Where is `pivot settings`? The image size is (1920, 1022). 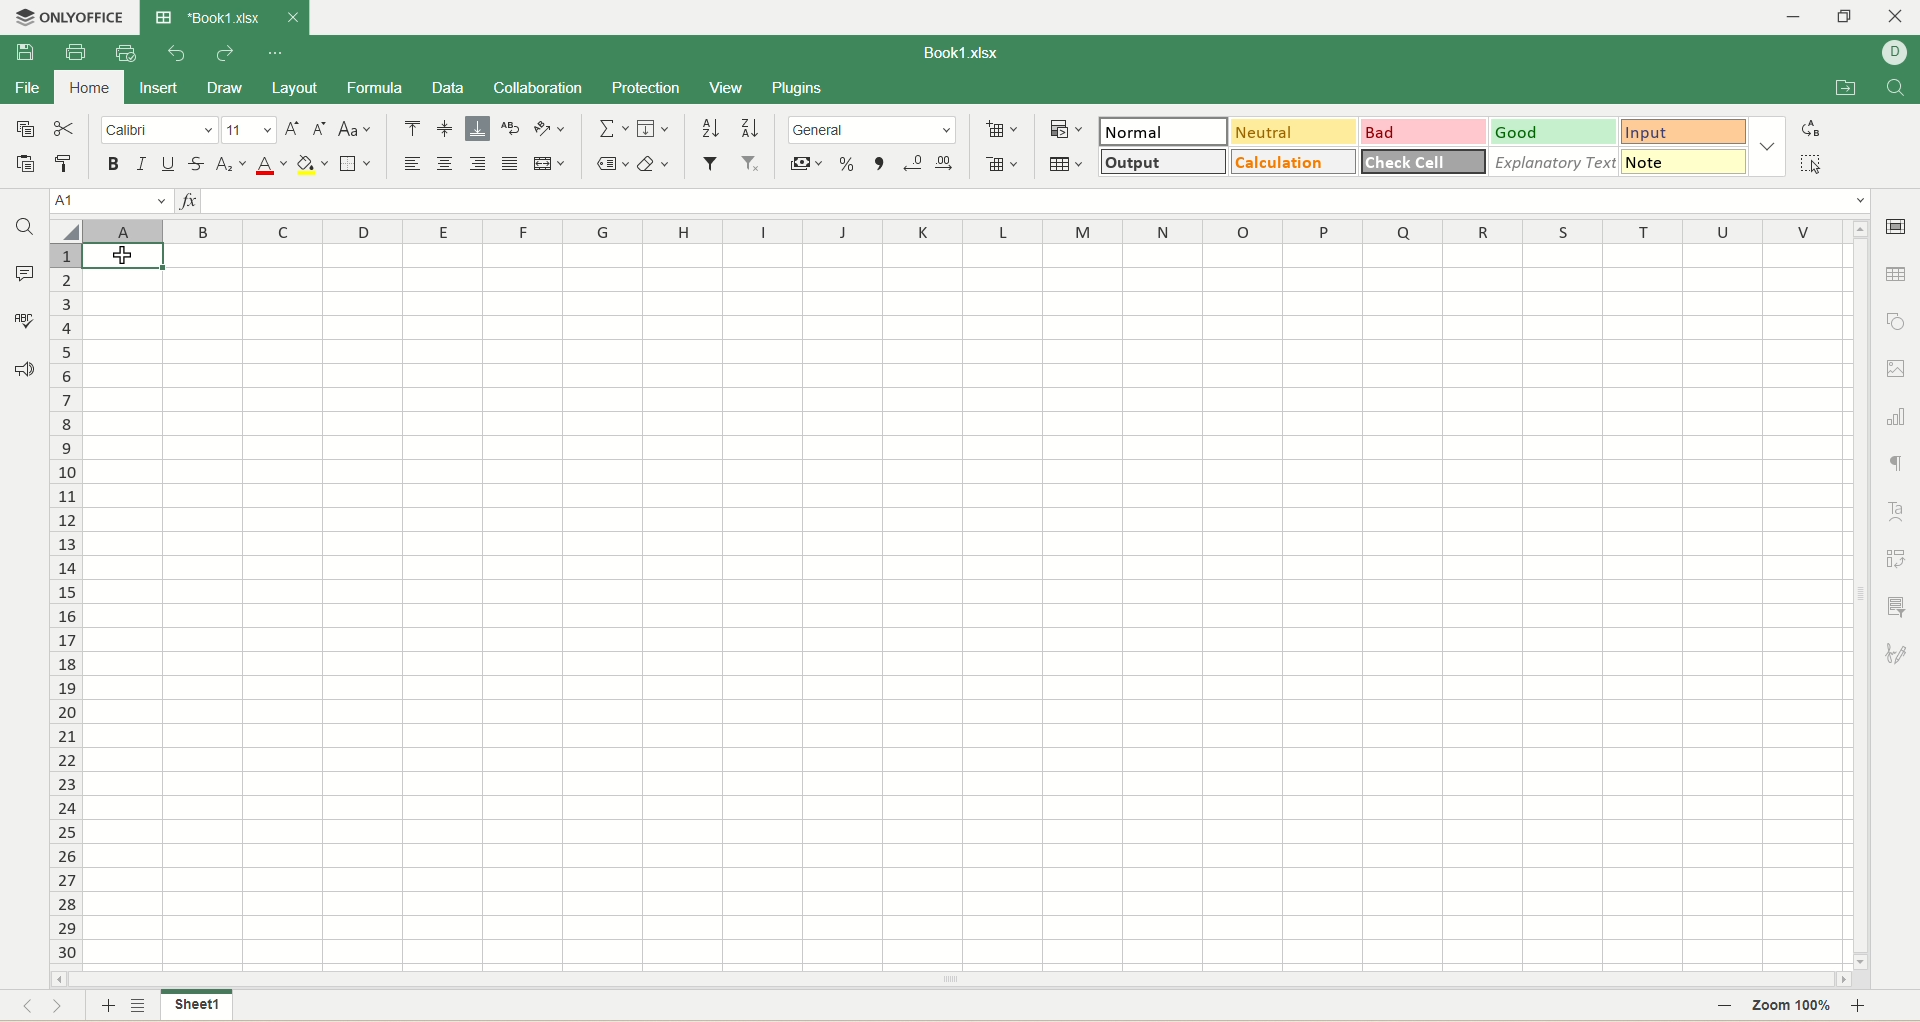 pivot settings is located at coordinates (1898, 558).